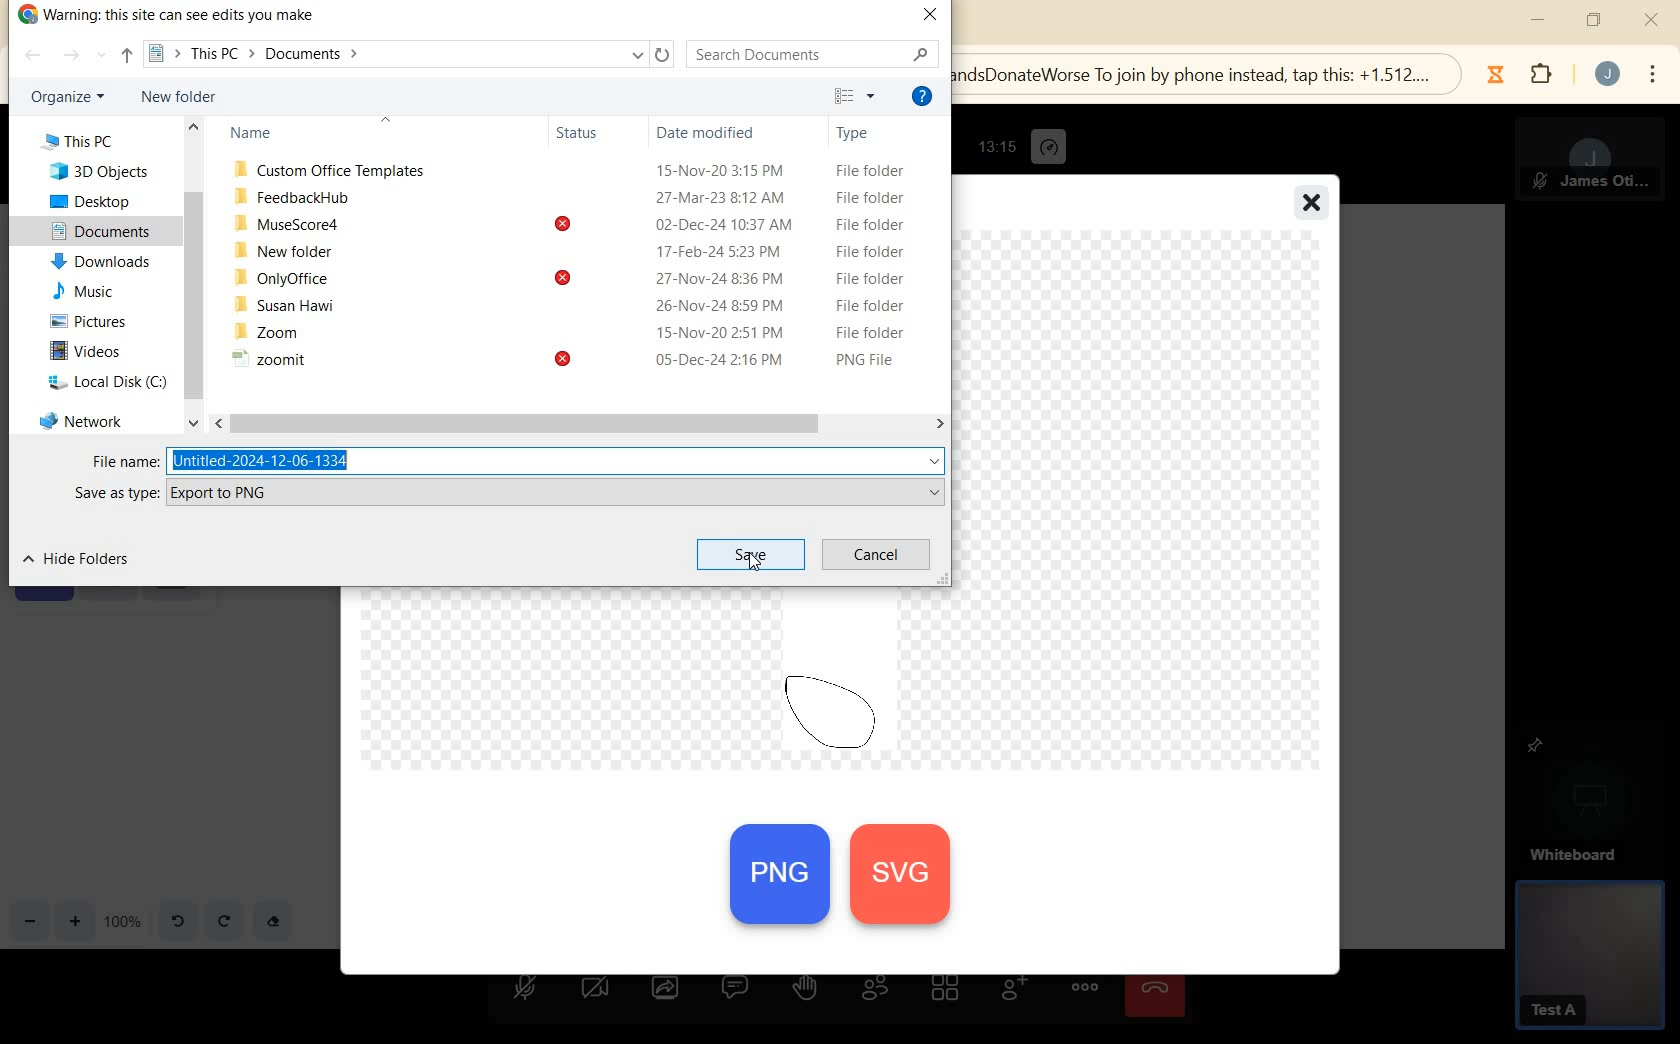 Image resolution: width=1680 pixels, height=1044 pixels. Describe the element at coordinates (31, 54) in the screenshot. I see `BACK` at that location.